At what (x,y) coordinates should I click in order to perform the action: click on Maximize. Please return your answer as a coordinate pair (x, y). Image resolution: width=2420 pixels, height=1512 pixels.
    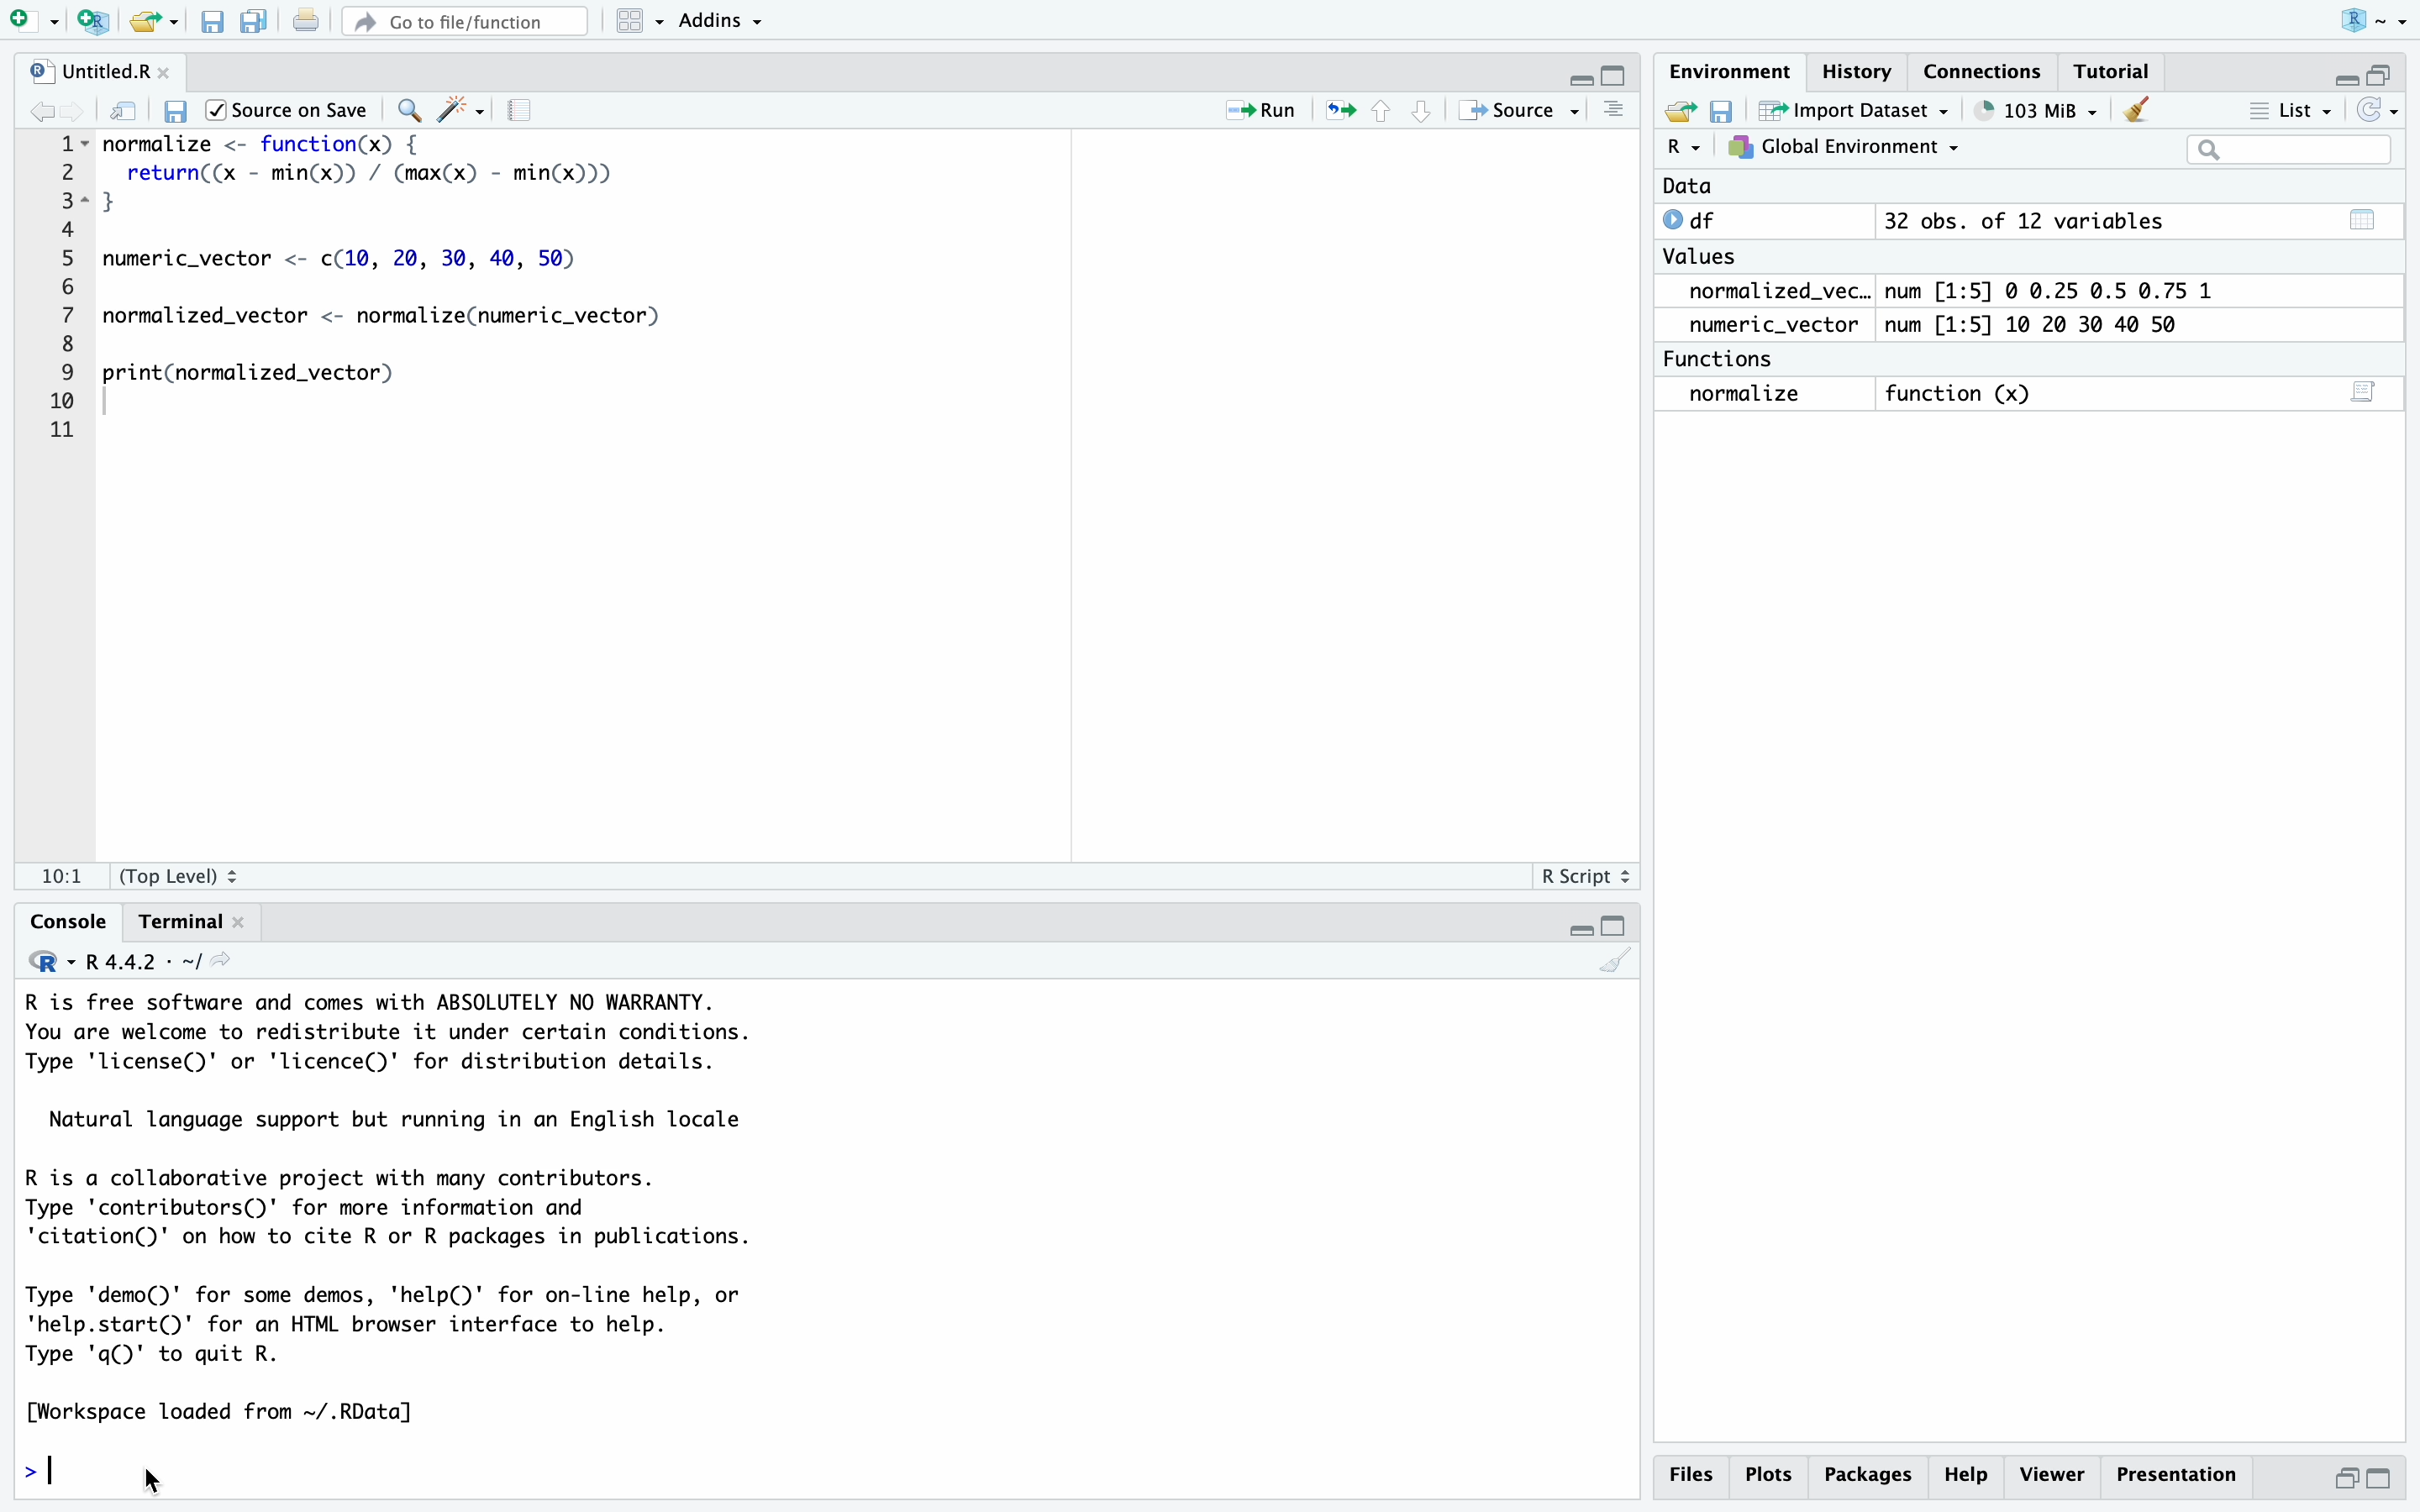
    Looking at the image, I should click on (1617, 77).